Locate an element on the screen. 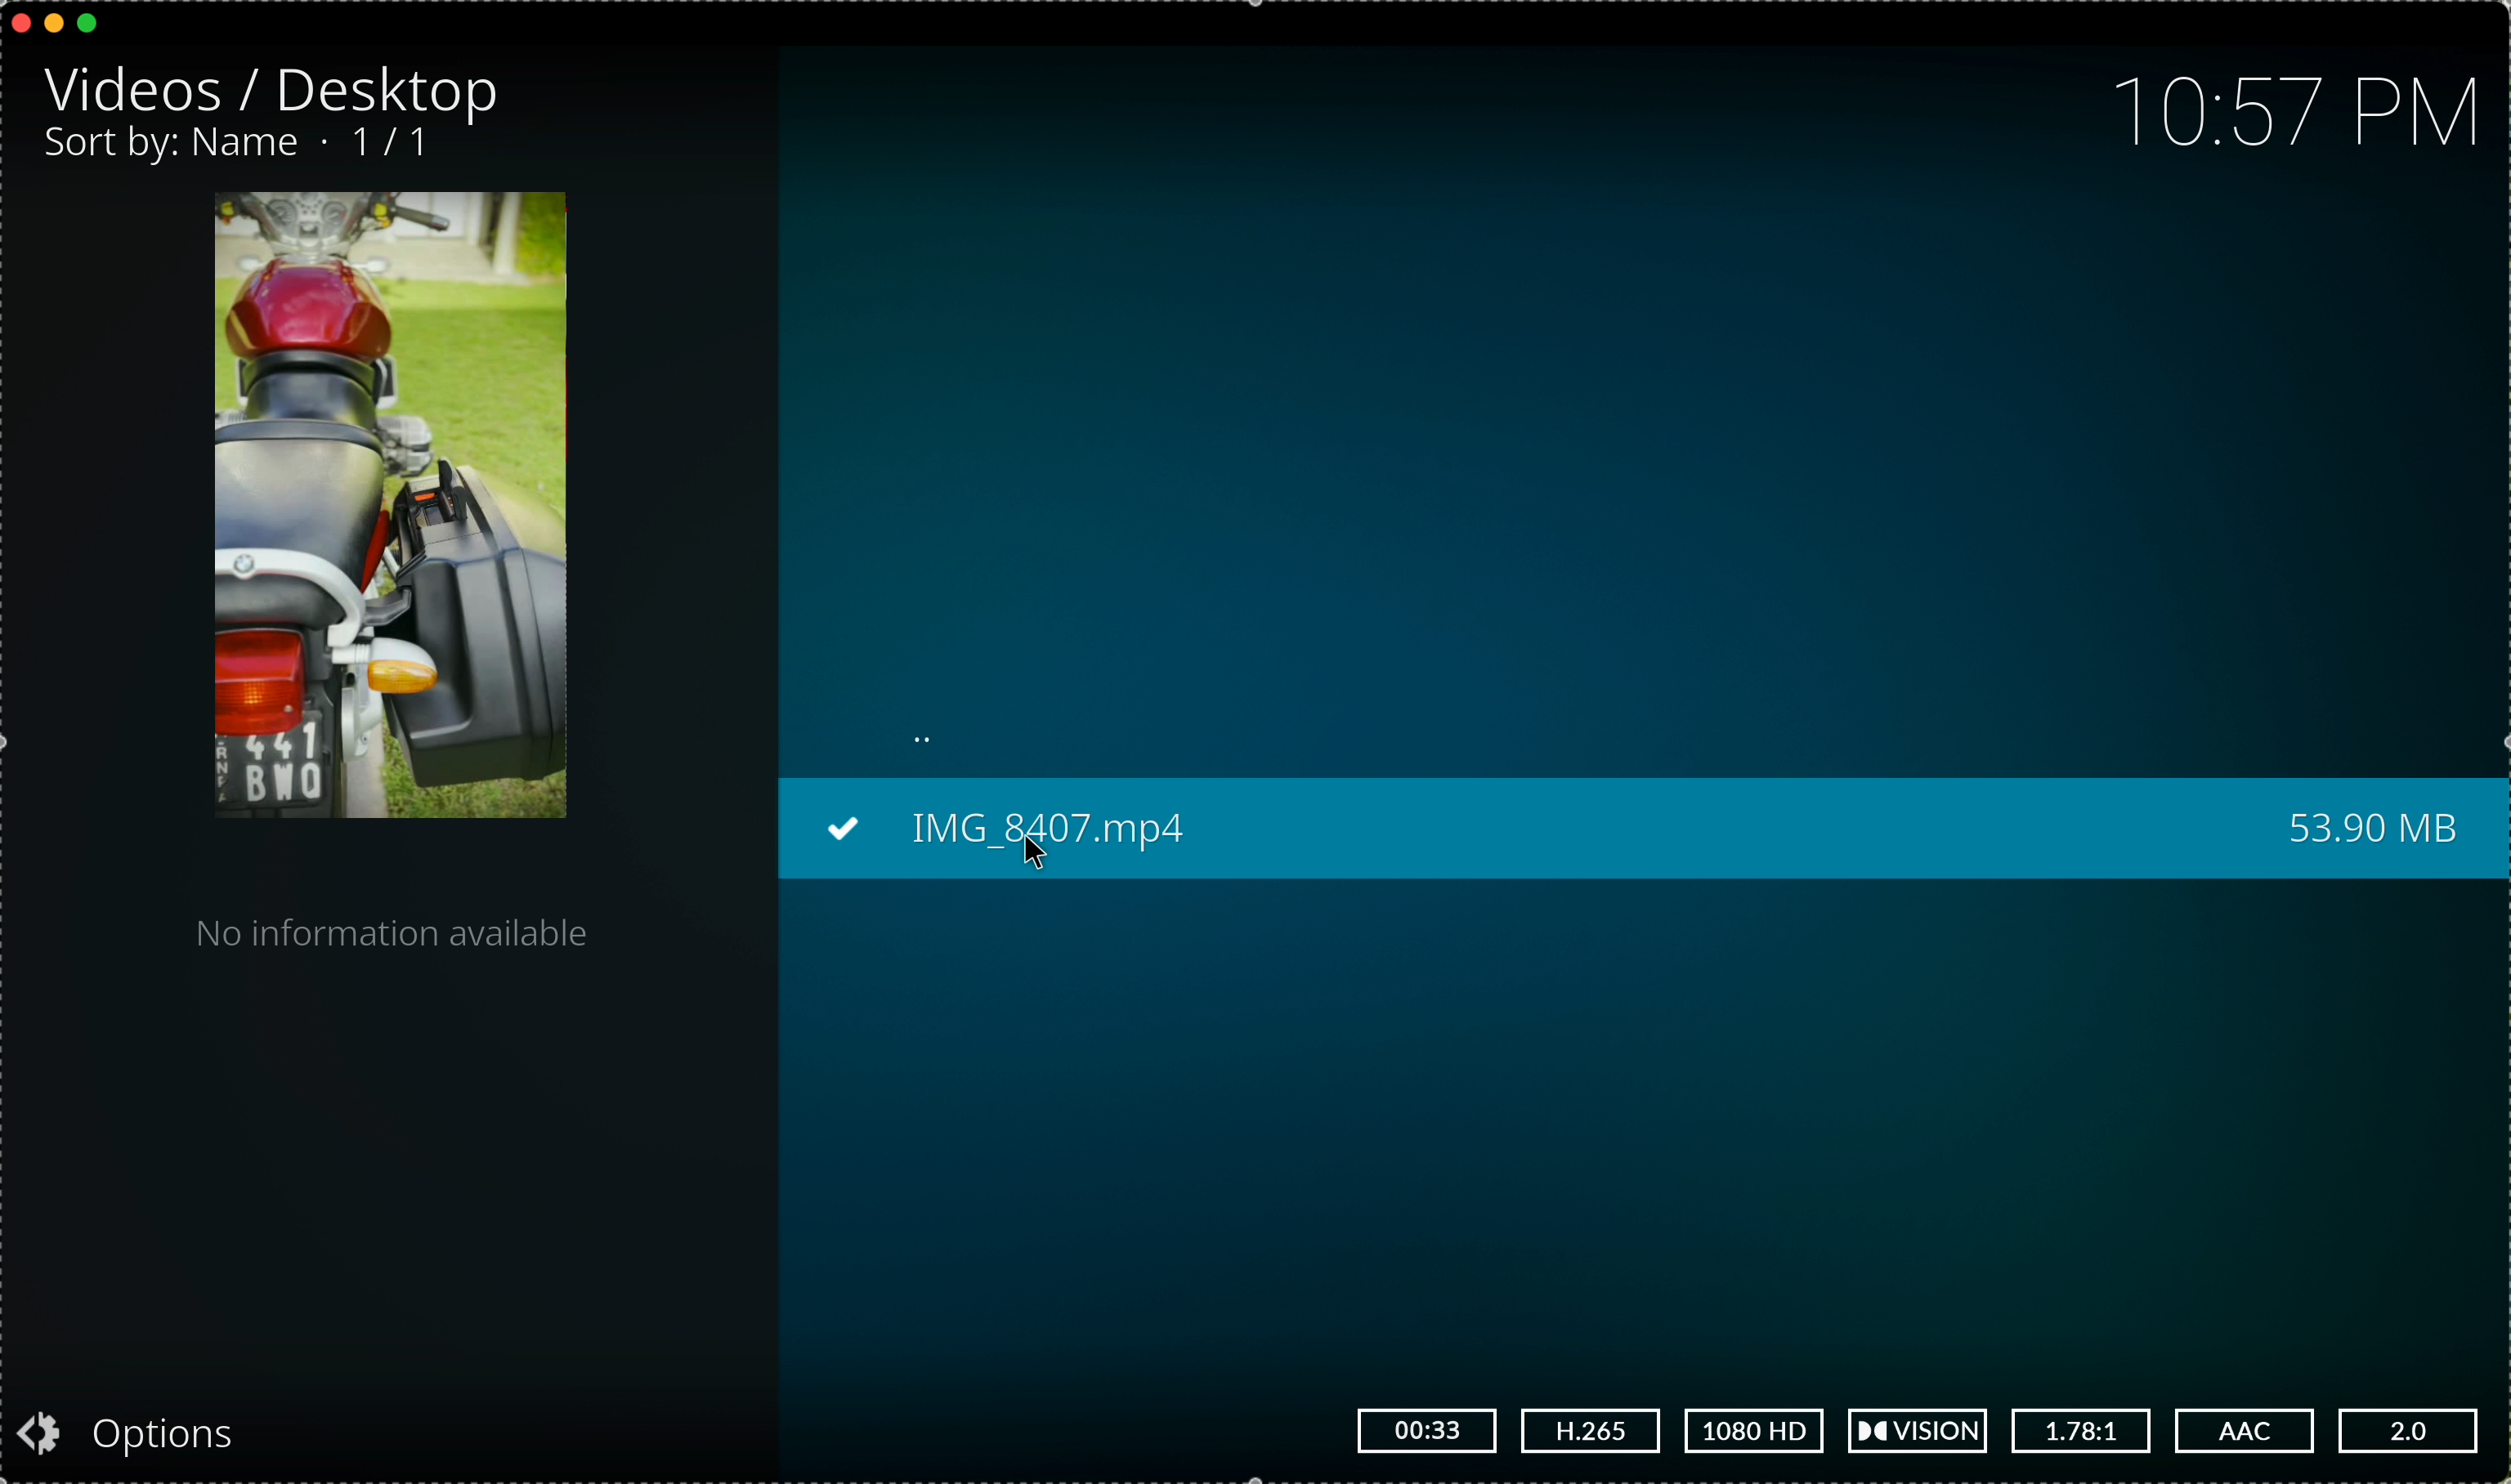 Image resolution: width=2511 pixels, height=1484 pixels. H.265 is located at coordinates (1594, 1430).